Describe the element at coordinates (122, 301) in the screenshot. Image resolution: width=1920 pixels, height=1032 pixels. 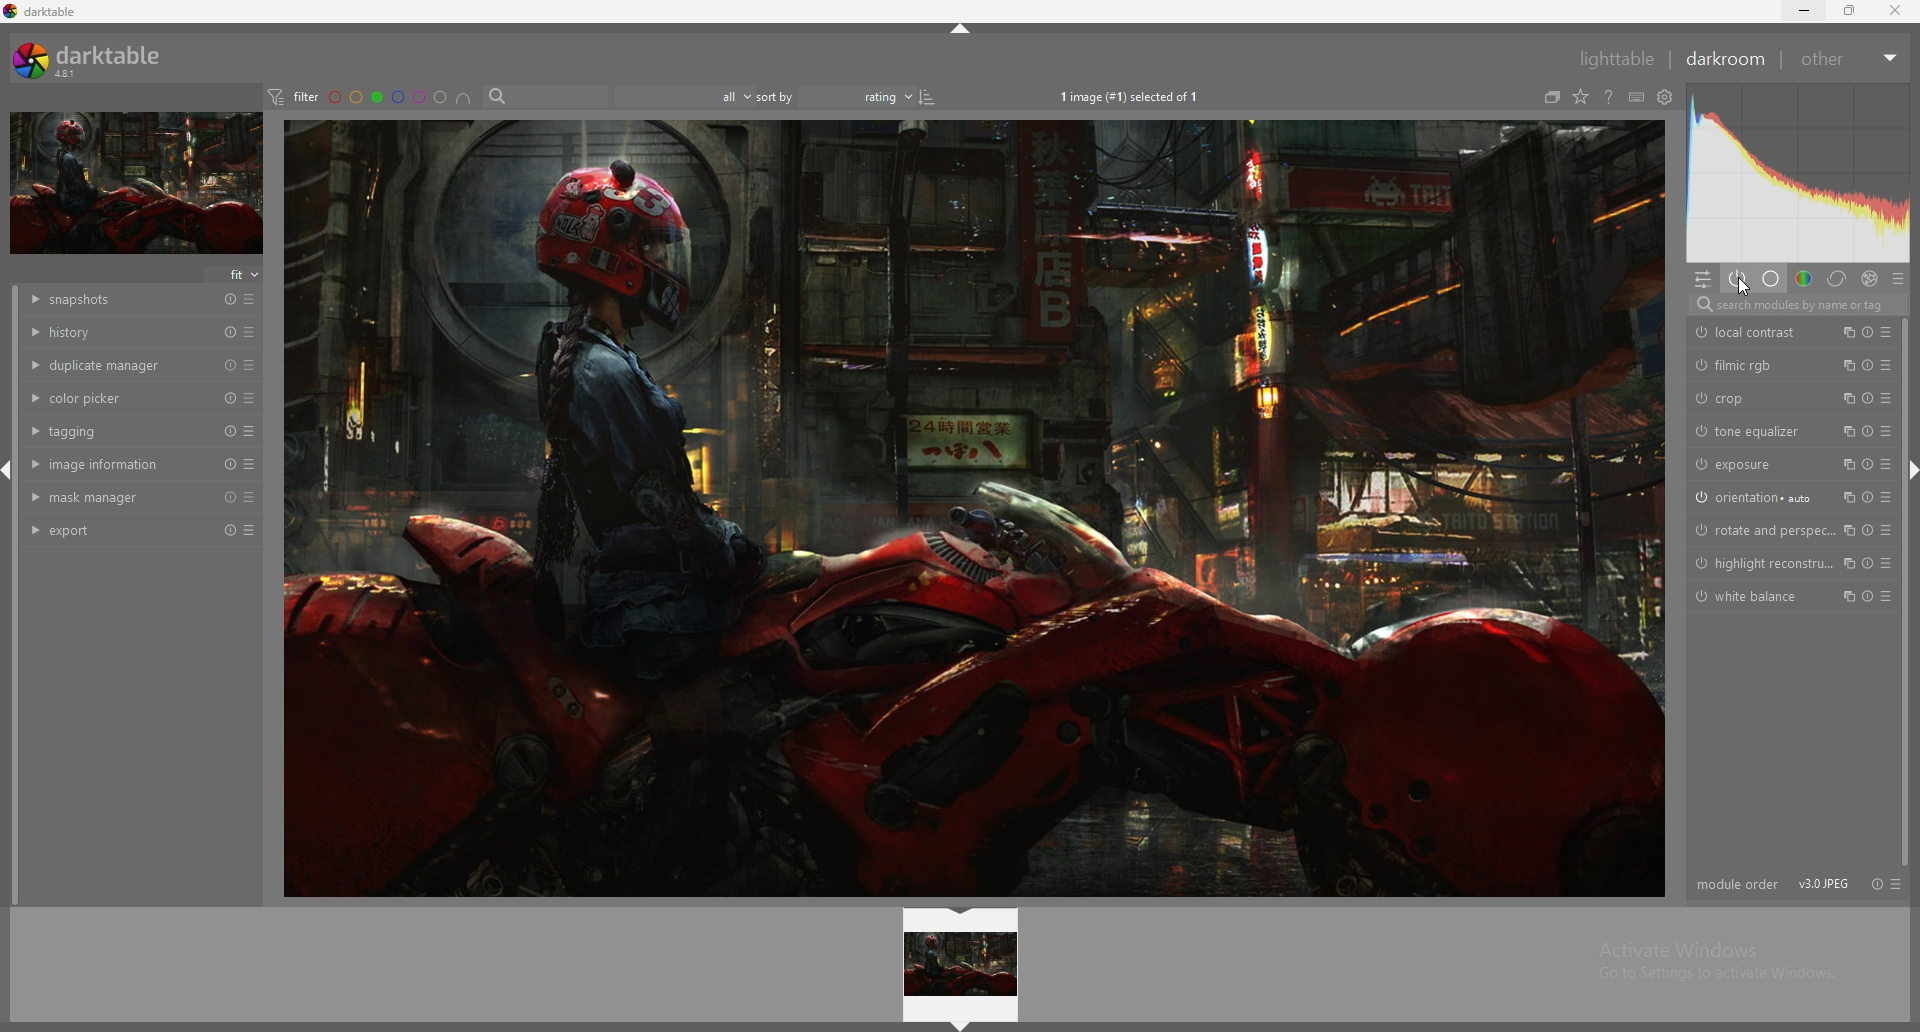
I see `snapshots` at that location.